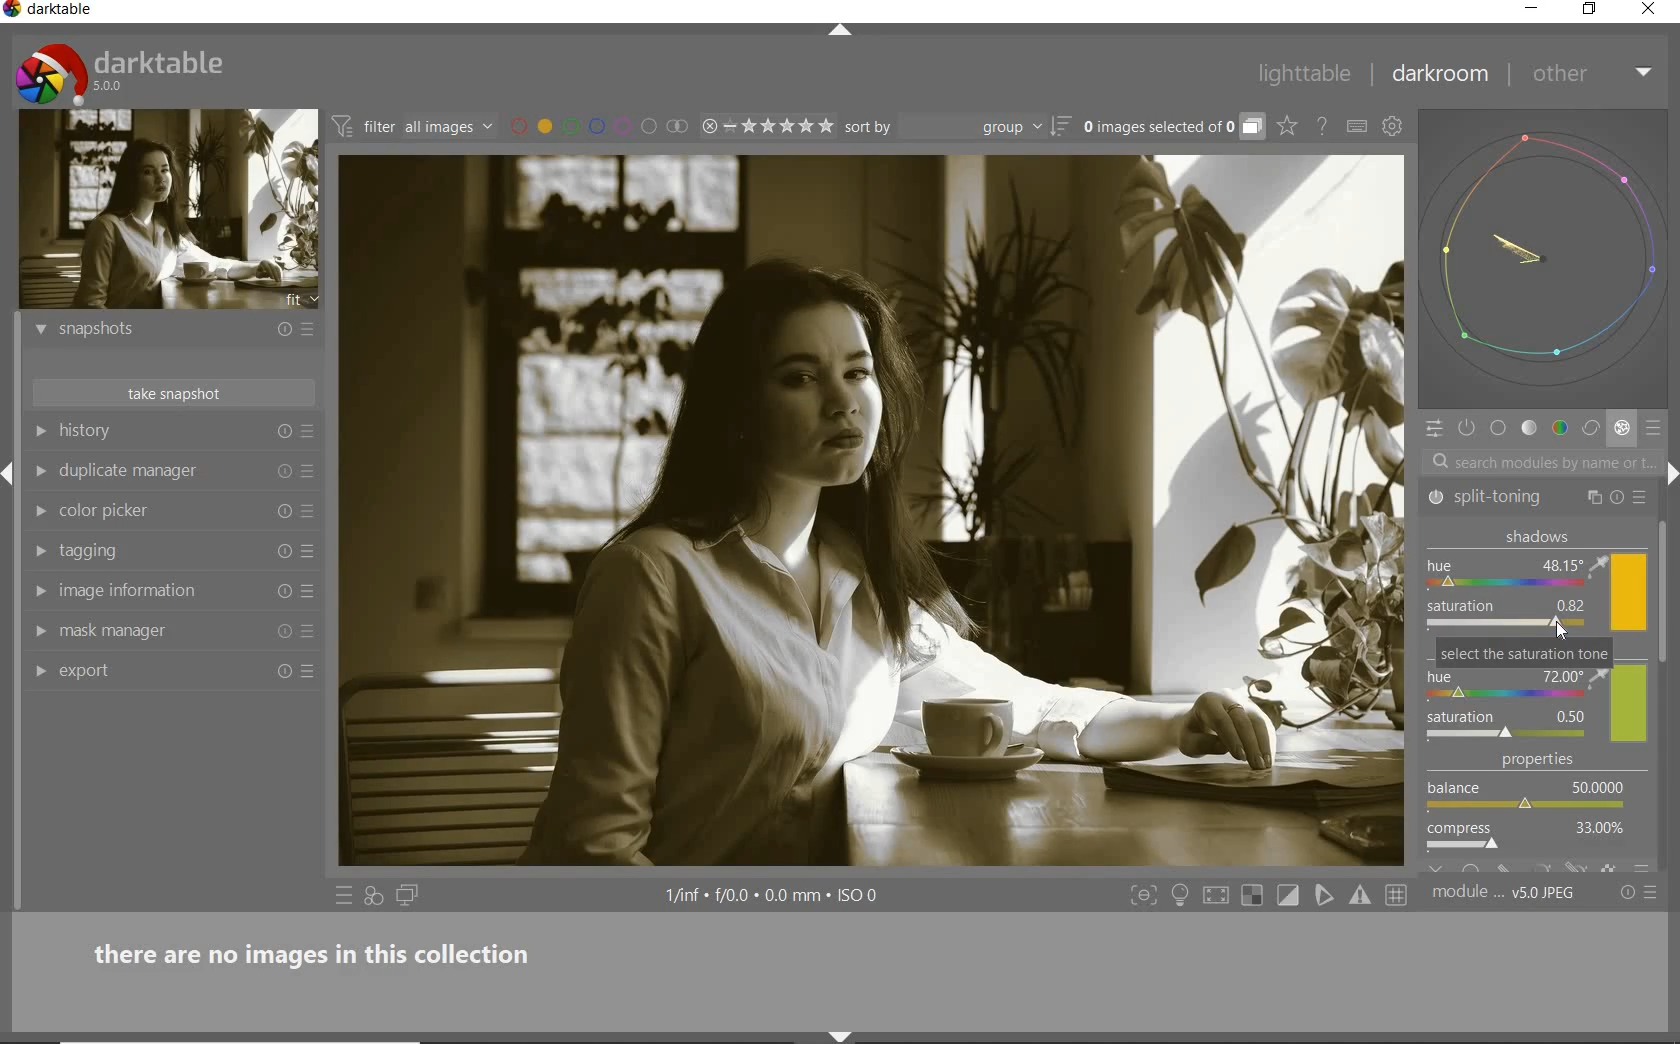 This screenshot has width=1680, height=1044. What do you see at coordinates (279, 332) in the screenshot?
I see `reset` at bounding box center [279, 332].